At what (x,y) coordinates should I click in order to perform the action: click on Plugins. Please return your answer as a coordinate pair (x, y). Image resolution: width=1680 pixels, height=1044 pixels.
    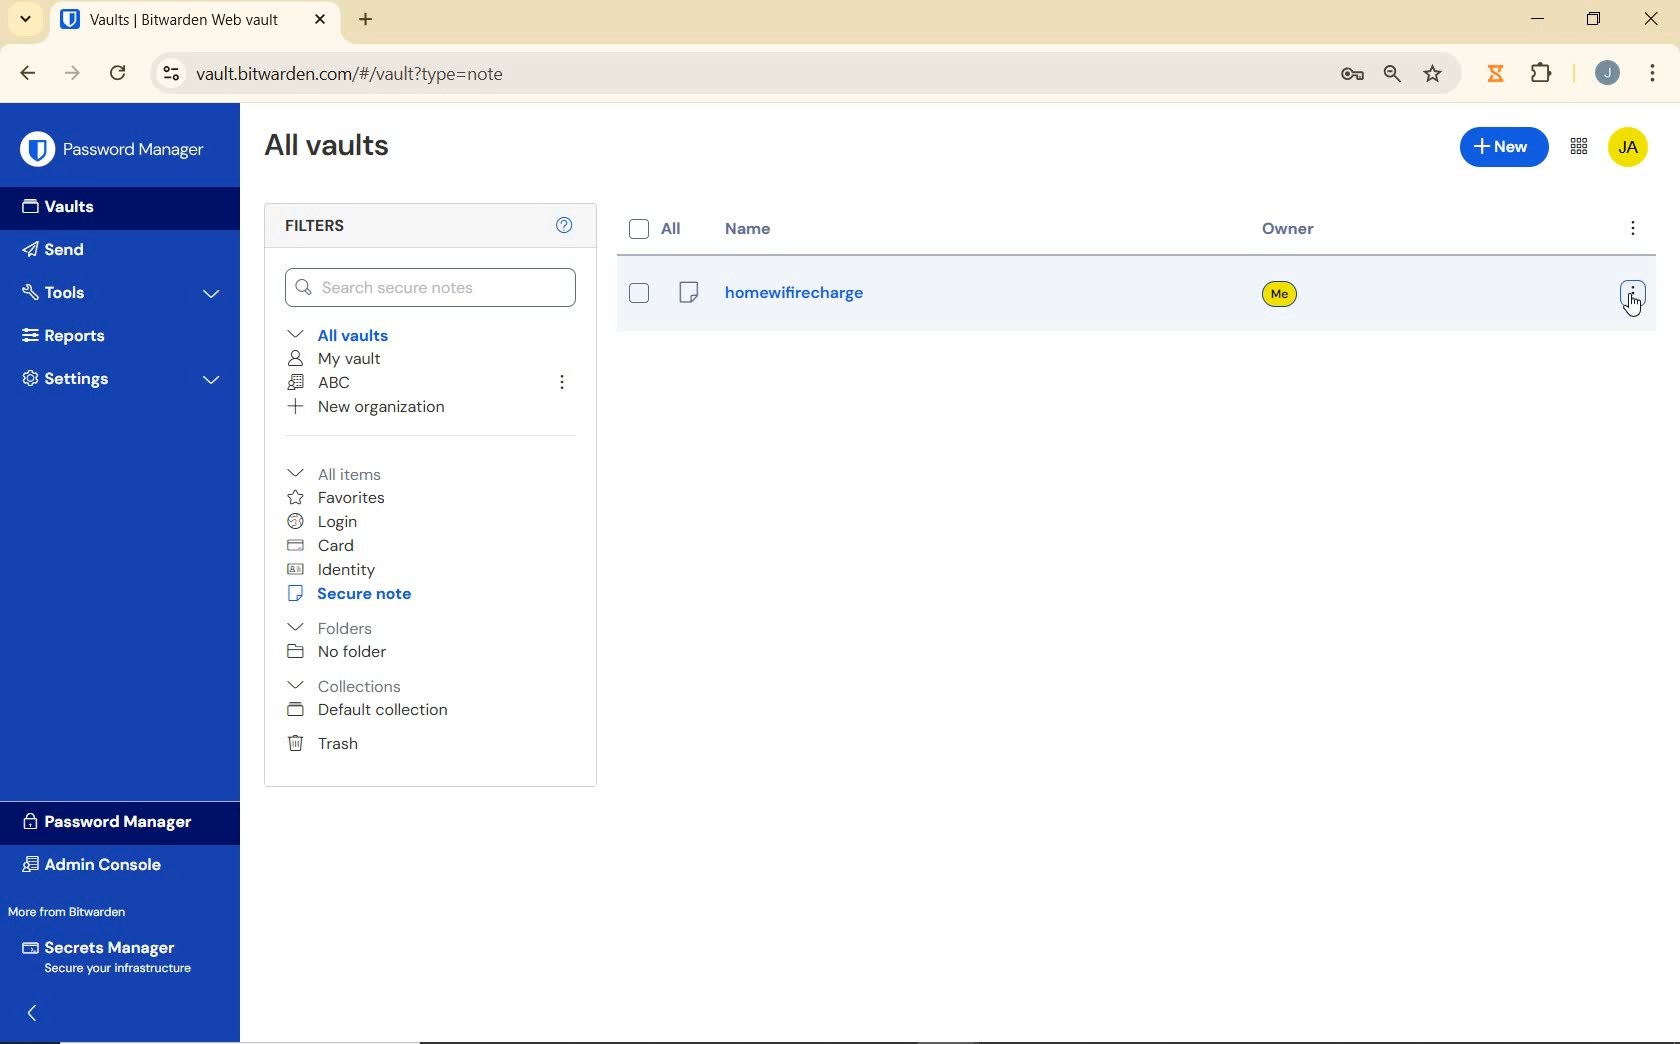
    Looking at the image, I should click on (1545, 71).